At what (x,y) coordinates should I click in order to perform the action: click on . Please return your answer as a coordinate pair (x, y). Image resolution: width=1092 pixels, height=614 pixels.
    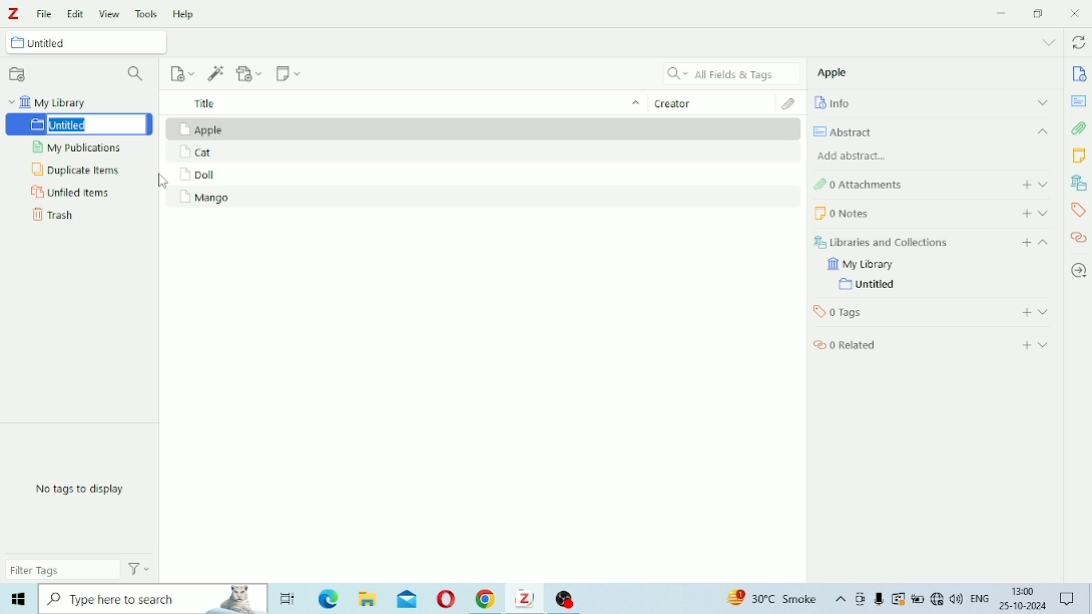
    Looking at the image, I should click on (945, 599).